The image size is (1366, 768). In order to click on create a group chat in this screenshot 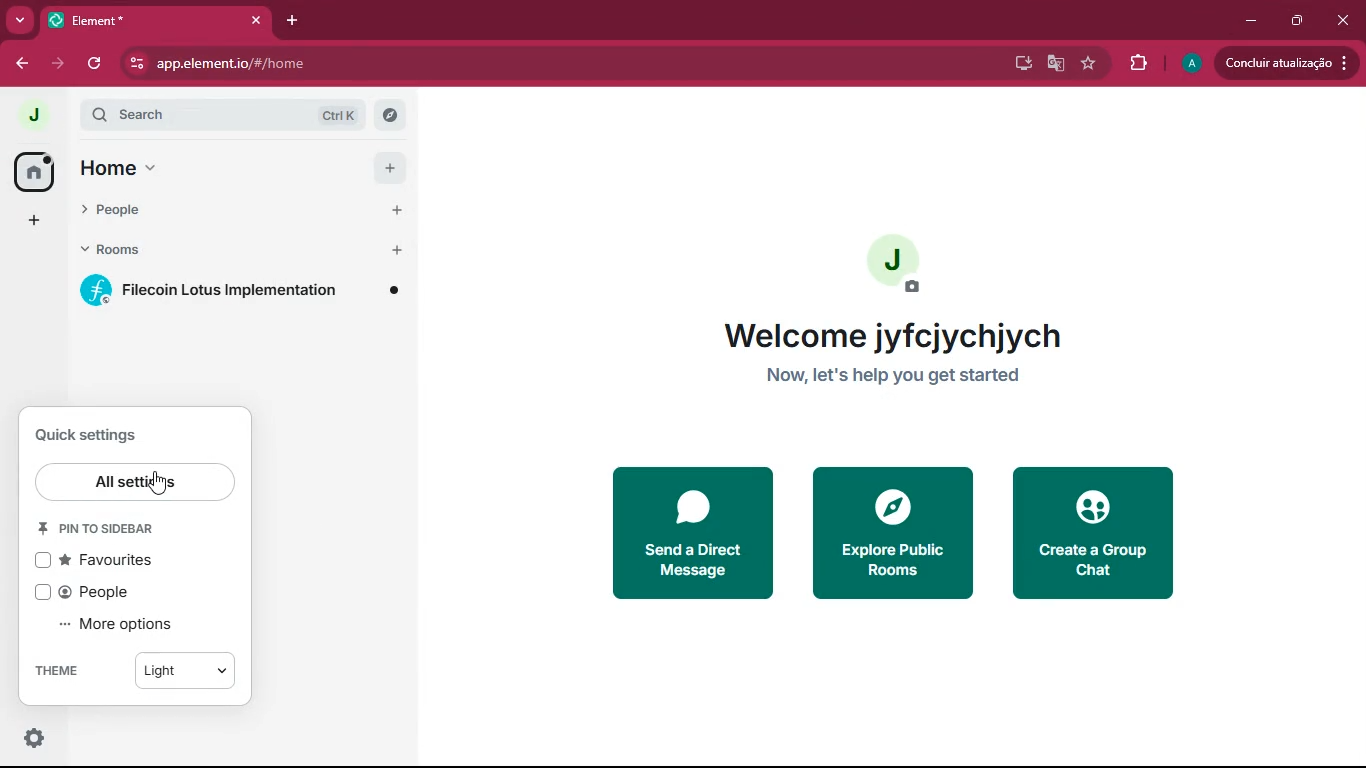, I will do `click(1095, 534)`.